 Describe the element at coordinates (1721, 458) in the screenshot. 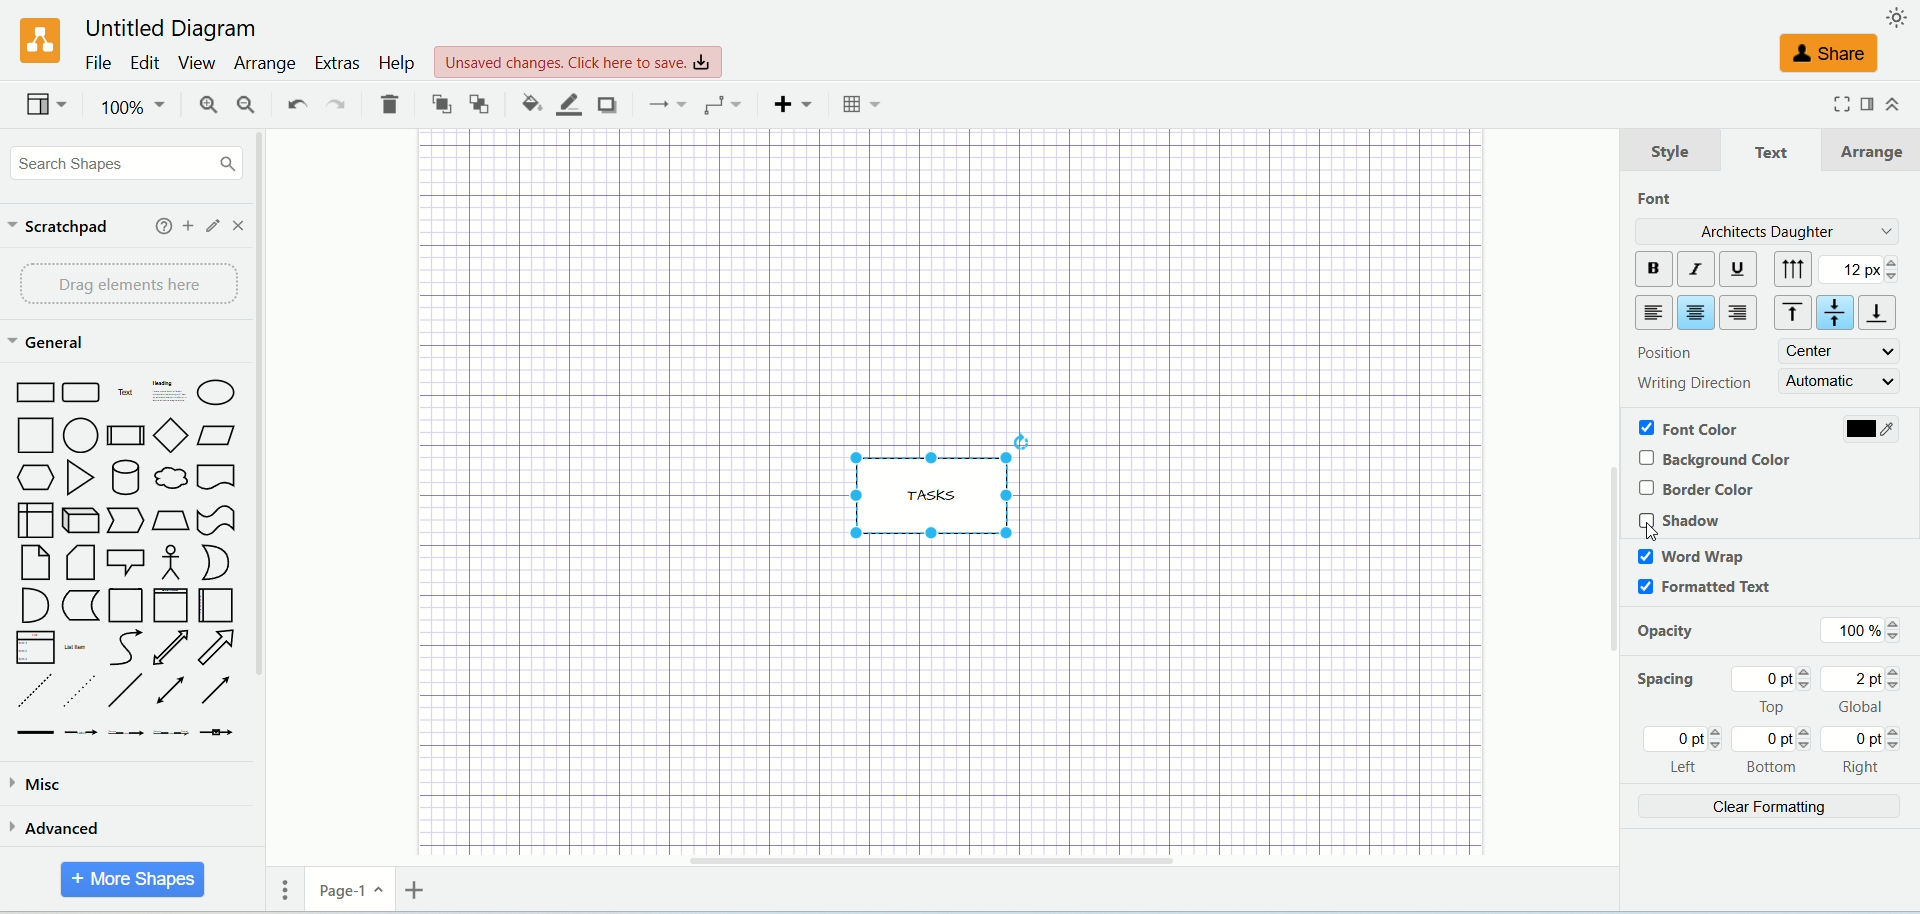

I see `background color` at that location.